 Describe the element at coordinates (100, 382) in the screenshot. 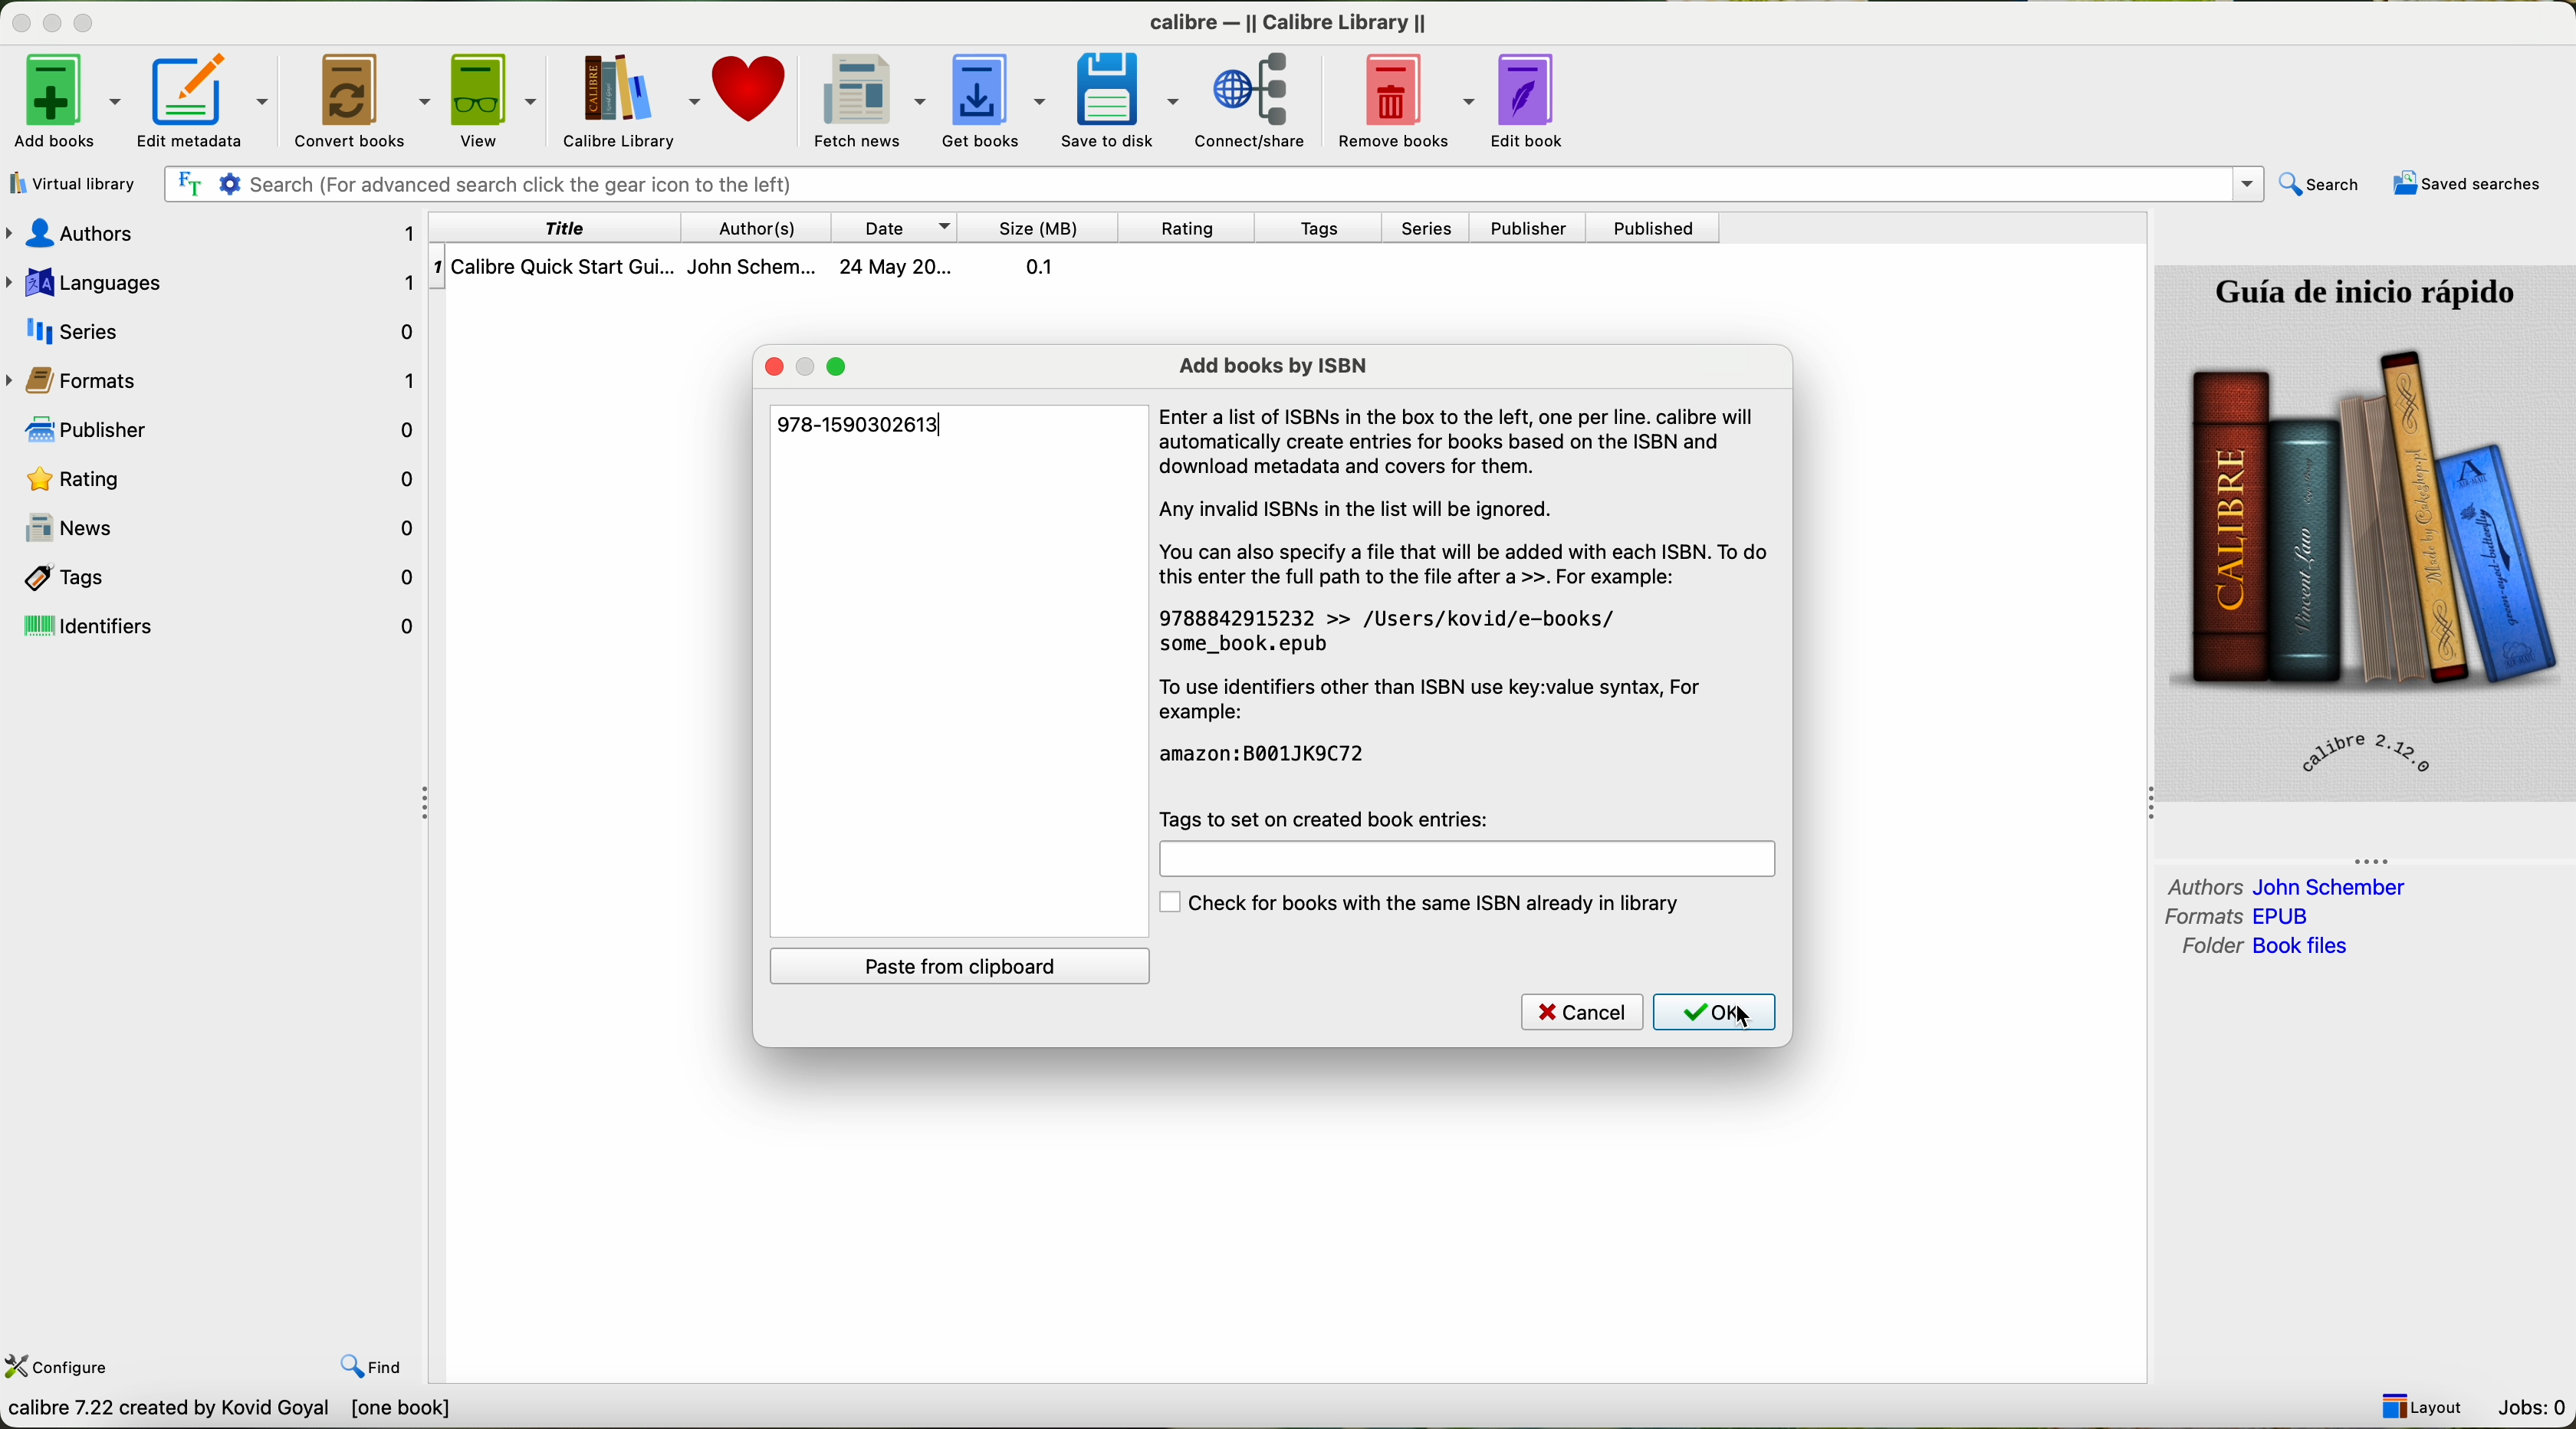

I see `format` at that location.